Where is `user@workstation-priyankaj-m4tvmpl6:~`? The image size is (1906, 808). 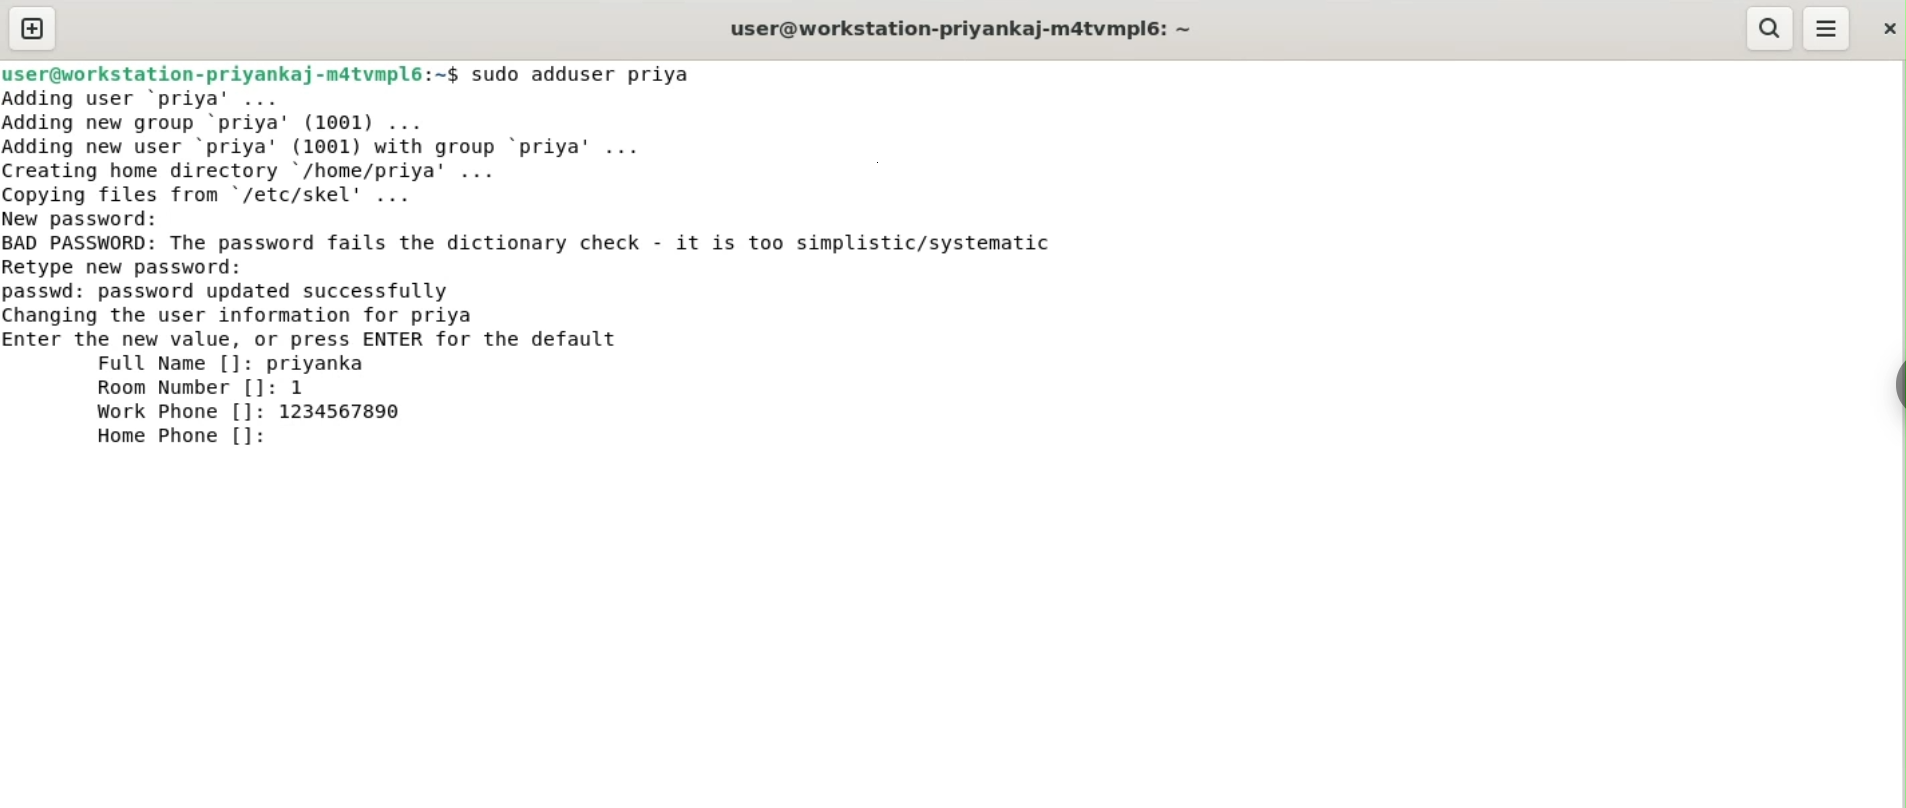
user@workstation-priyankaj-m4tvmpl6:~ is located at coordinates (957, 28).